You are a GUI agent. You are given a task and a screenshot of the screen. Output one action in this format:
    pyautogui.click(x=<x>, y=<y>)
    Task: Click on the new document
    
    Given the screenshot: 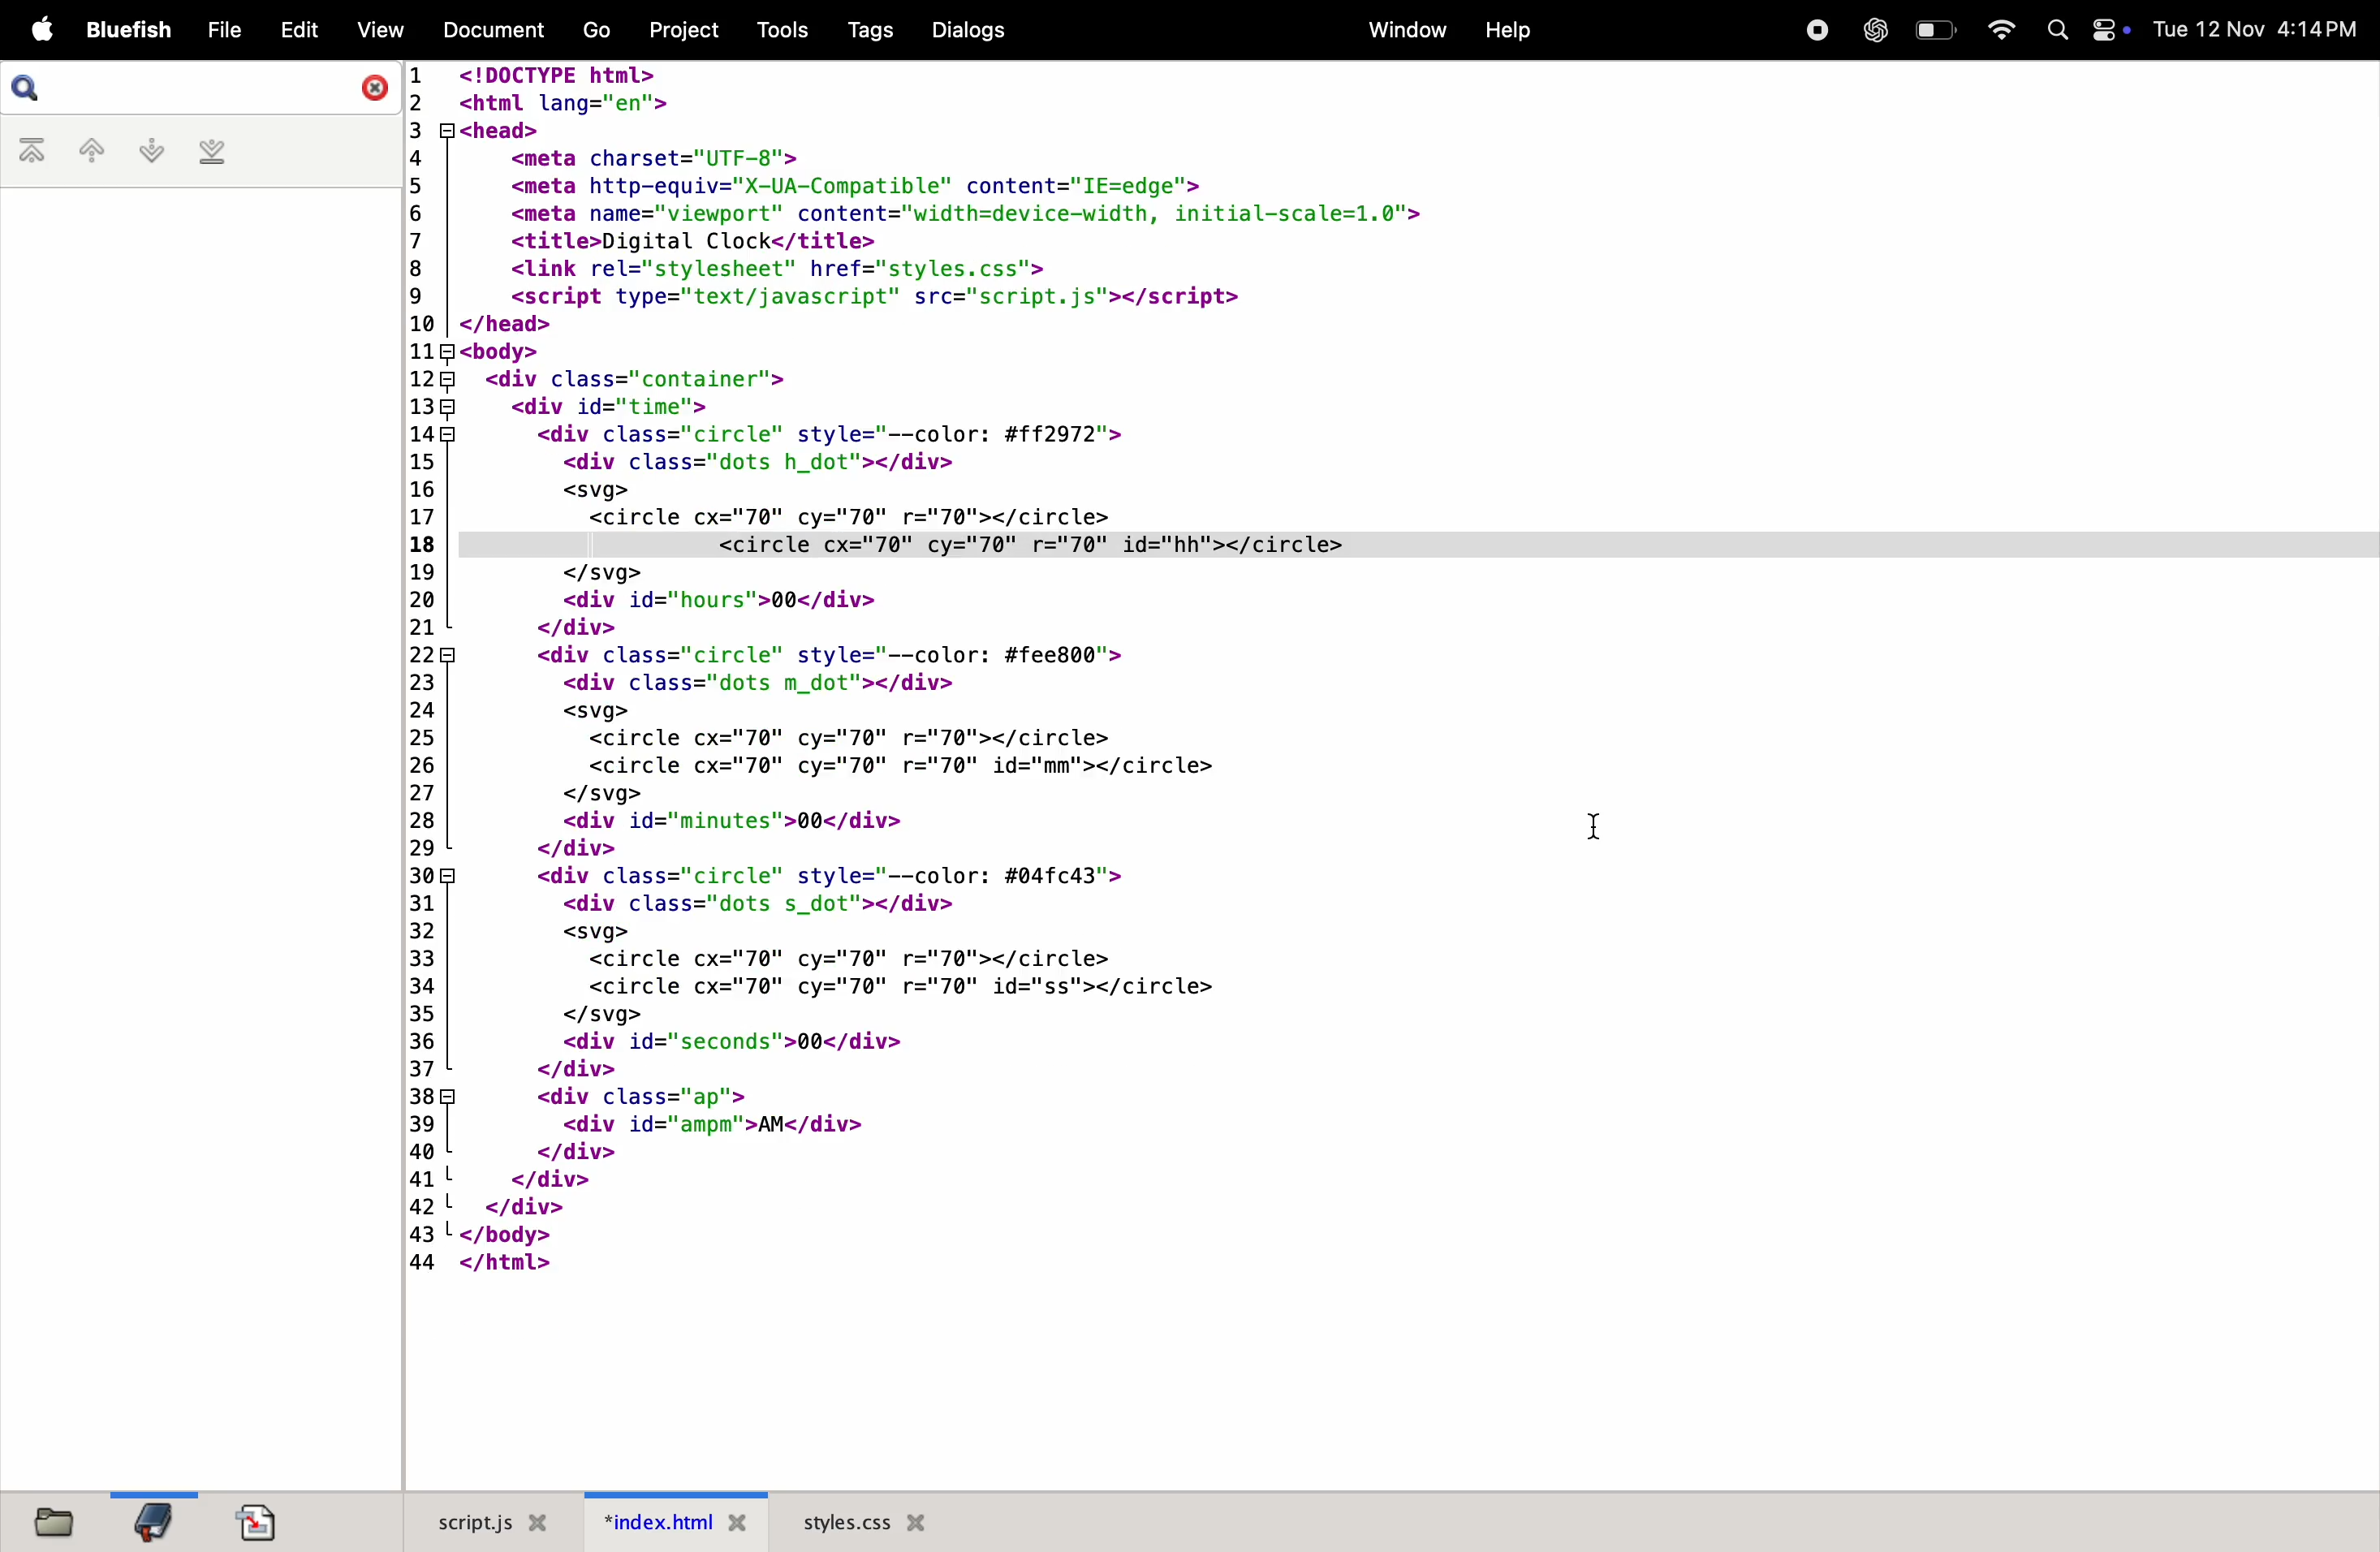 What is the action you would take?
    pyautogui.click(x=268, y=1521)
    